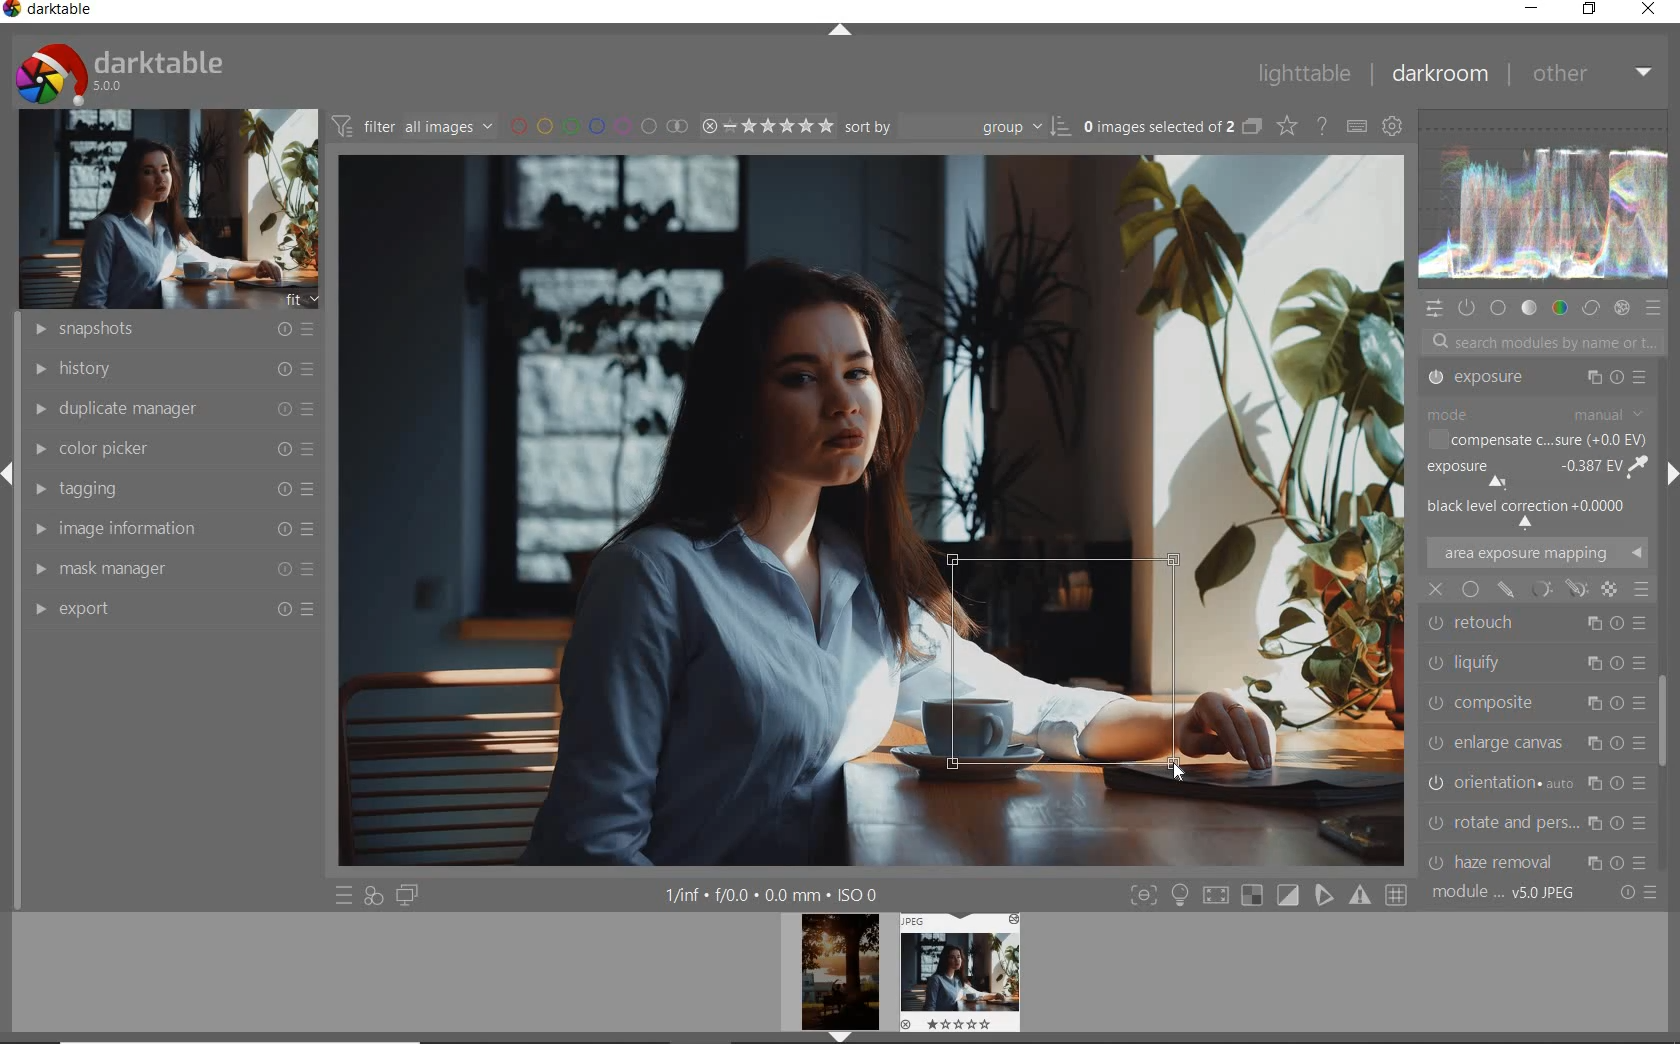  Describe the element at coordinates (1178, 773) in the screenshot. I see `Cursor` at that location.